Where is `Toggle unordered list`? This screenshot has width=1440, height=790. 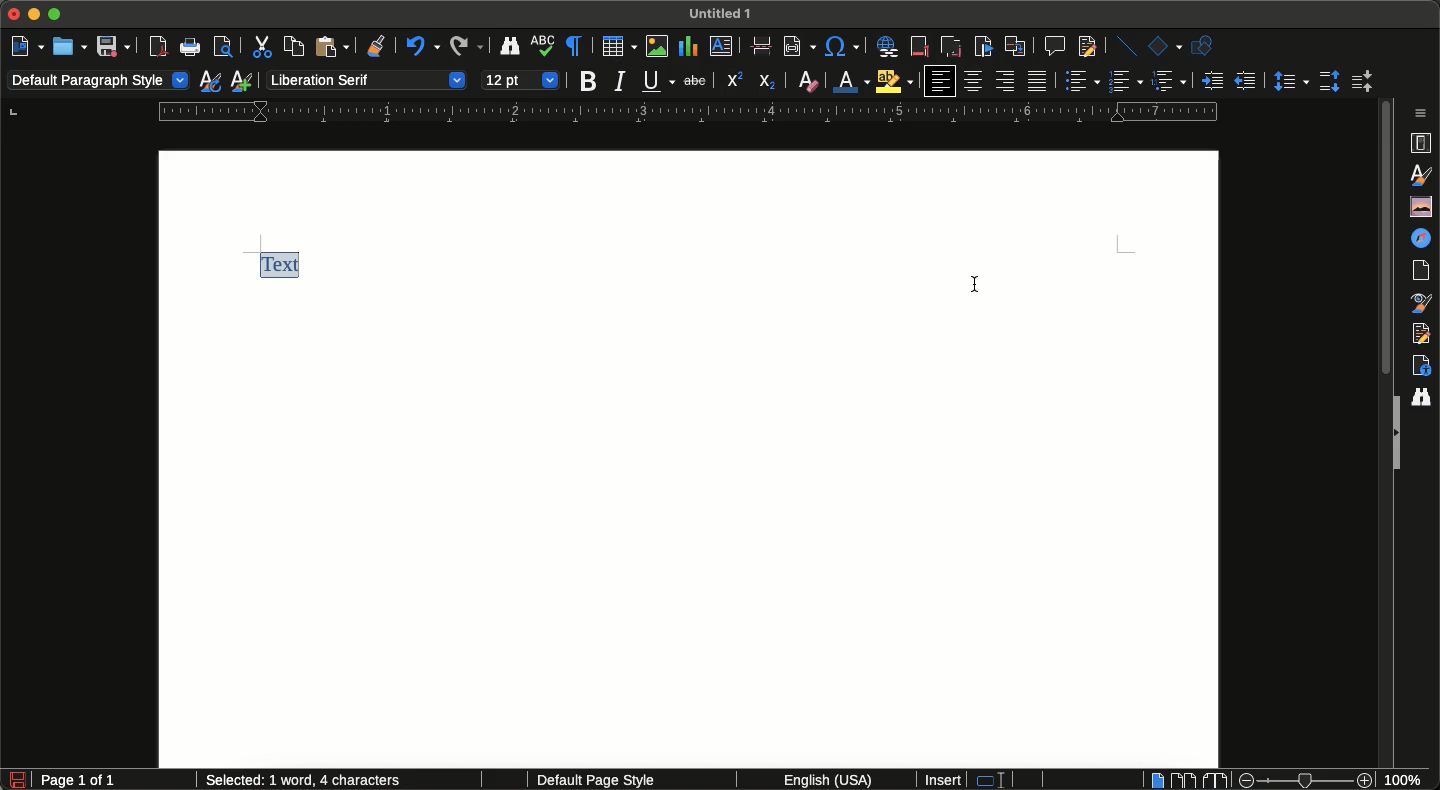 Toggle unordered list is located at coordinates (1082, 81).